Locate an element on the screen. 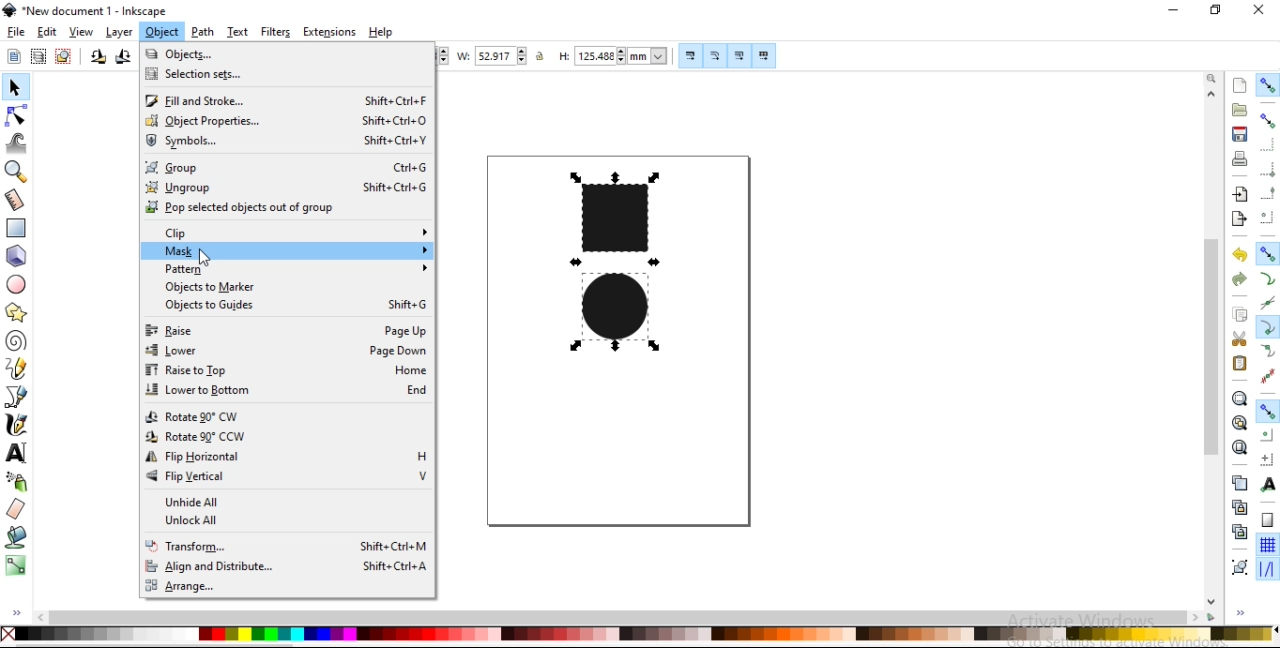 The height and width of the screenshot is (648, 1280). print document is located at coordinates (1240, 159).